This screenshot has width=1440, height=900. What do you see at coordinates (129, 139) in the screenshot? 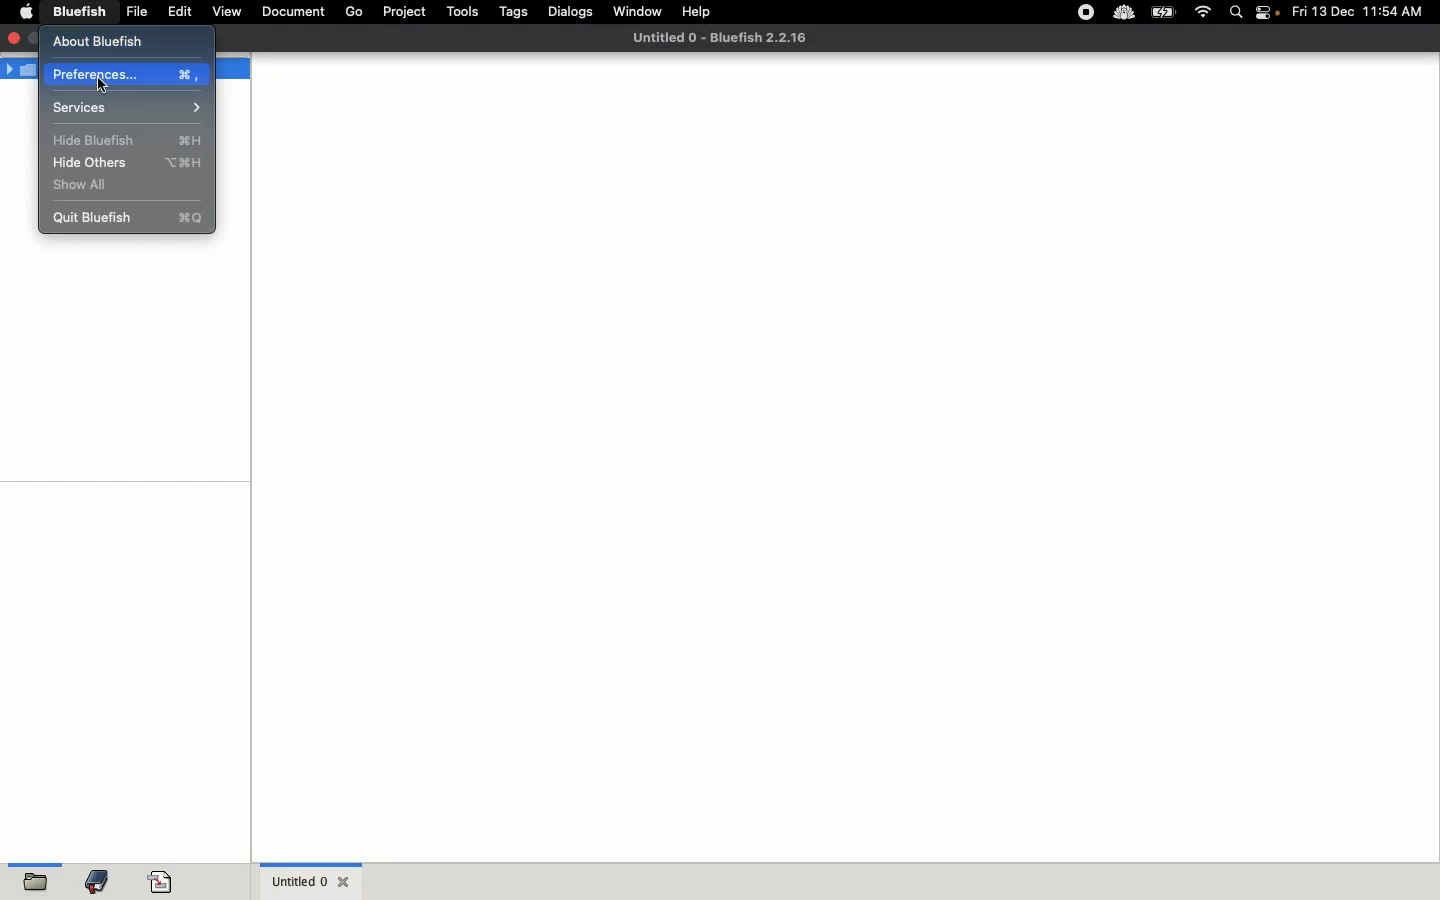
I see `Hide bluefish` at bounding box center [129, 139].